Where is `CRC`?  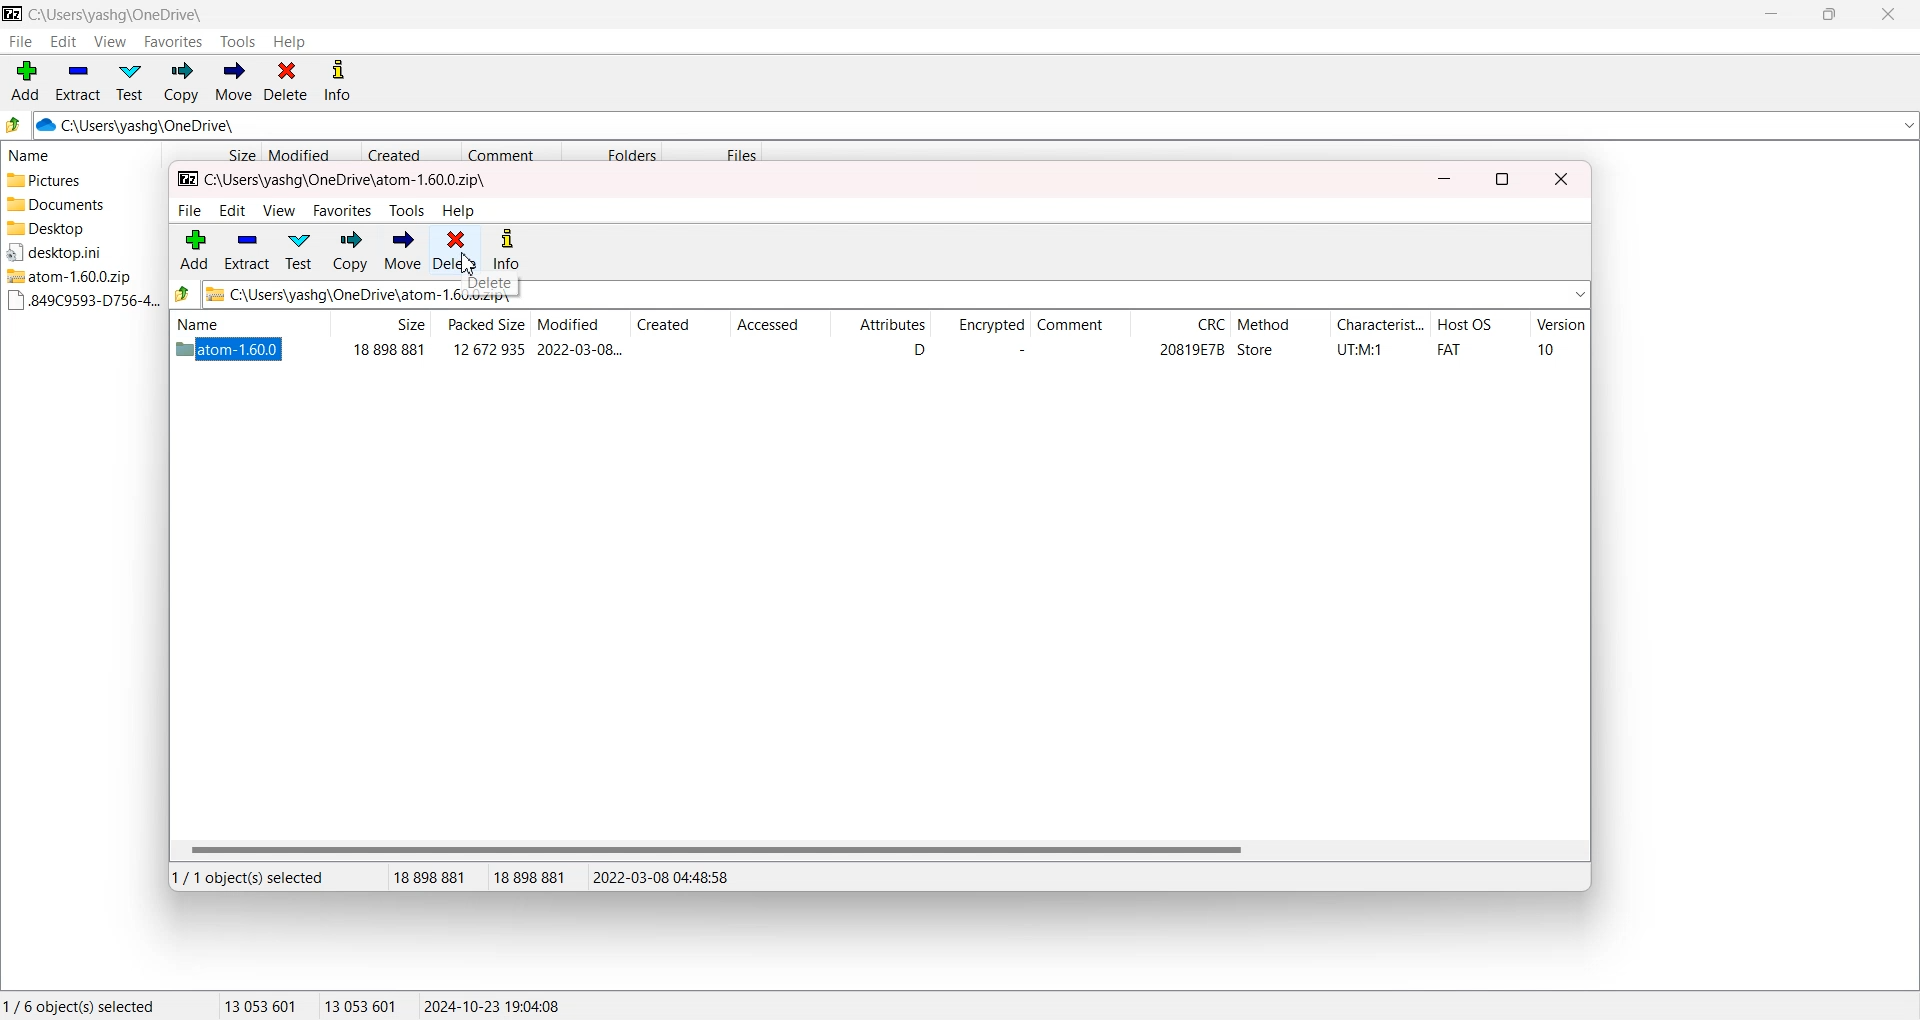
CRC is located at coordinates (1180, 327).